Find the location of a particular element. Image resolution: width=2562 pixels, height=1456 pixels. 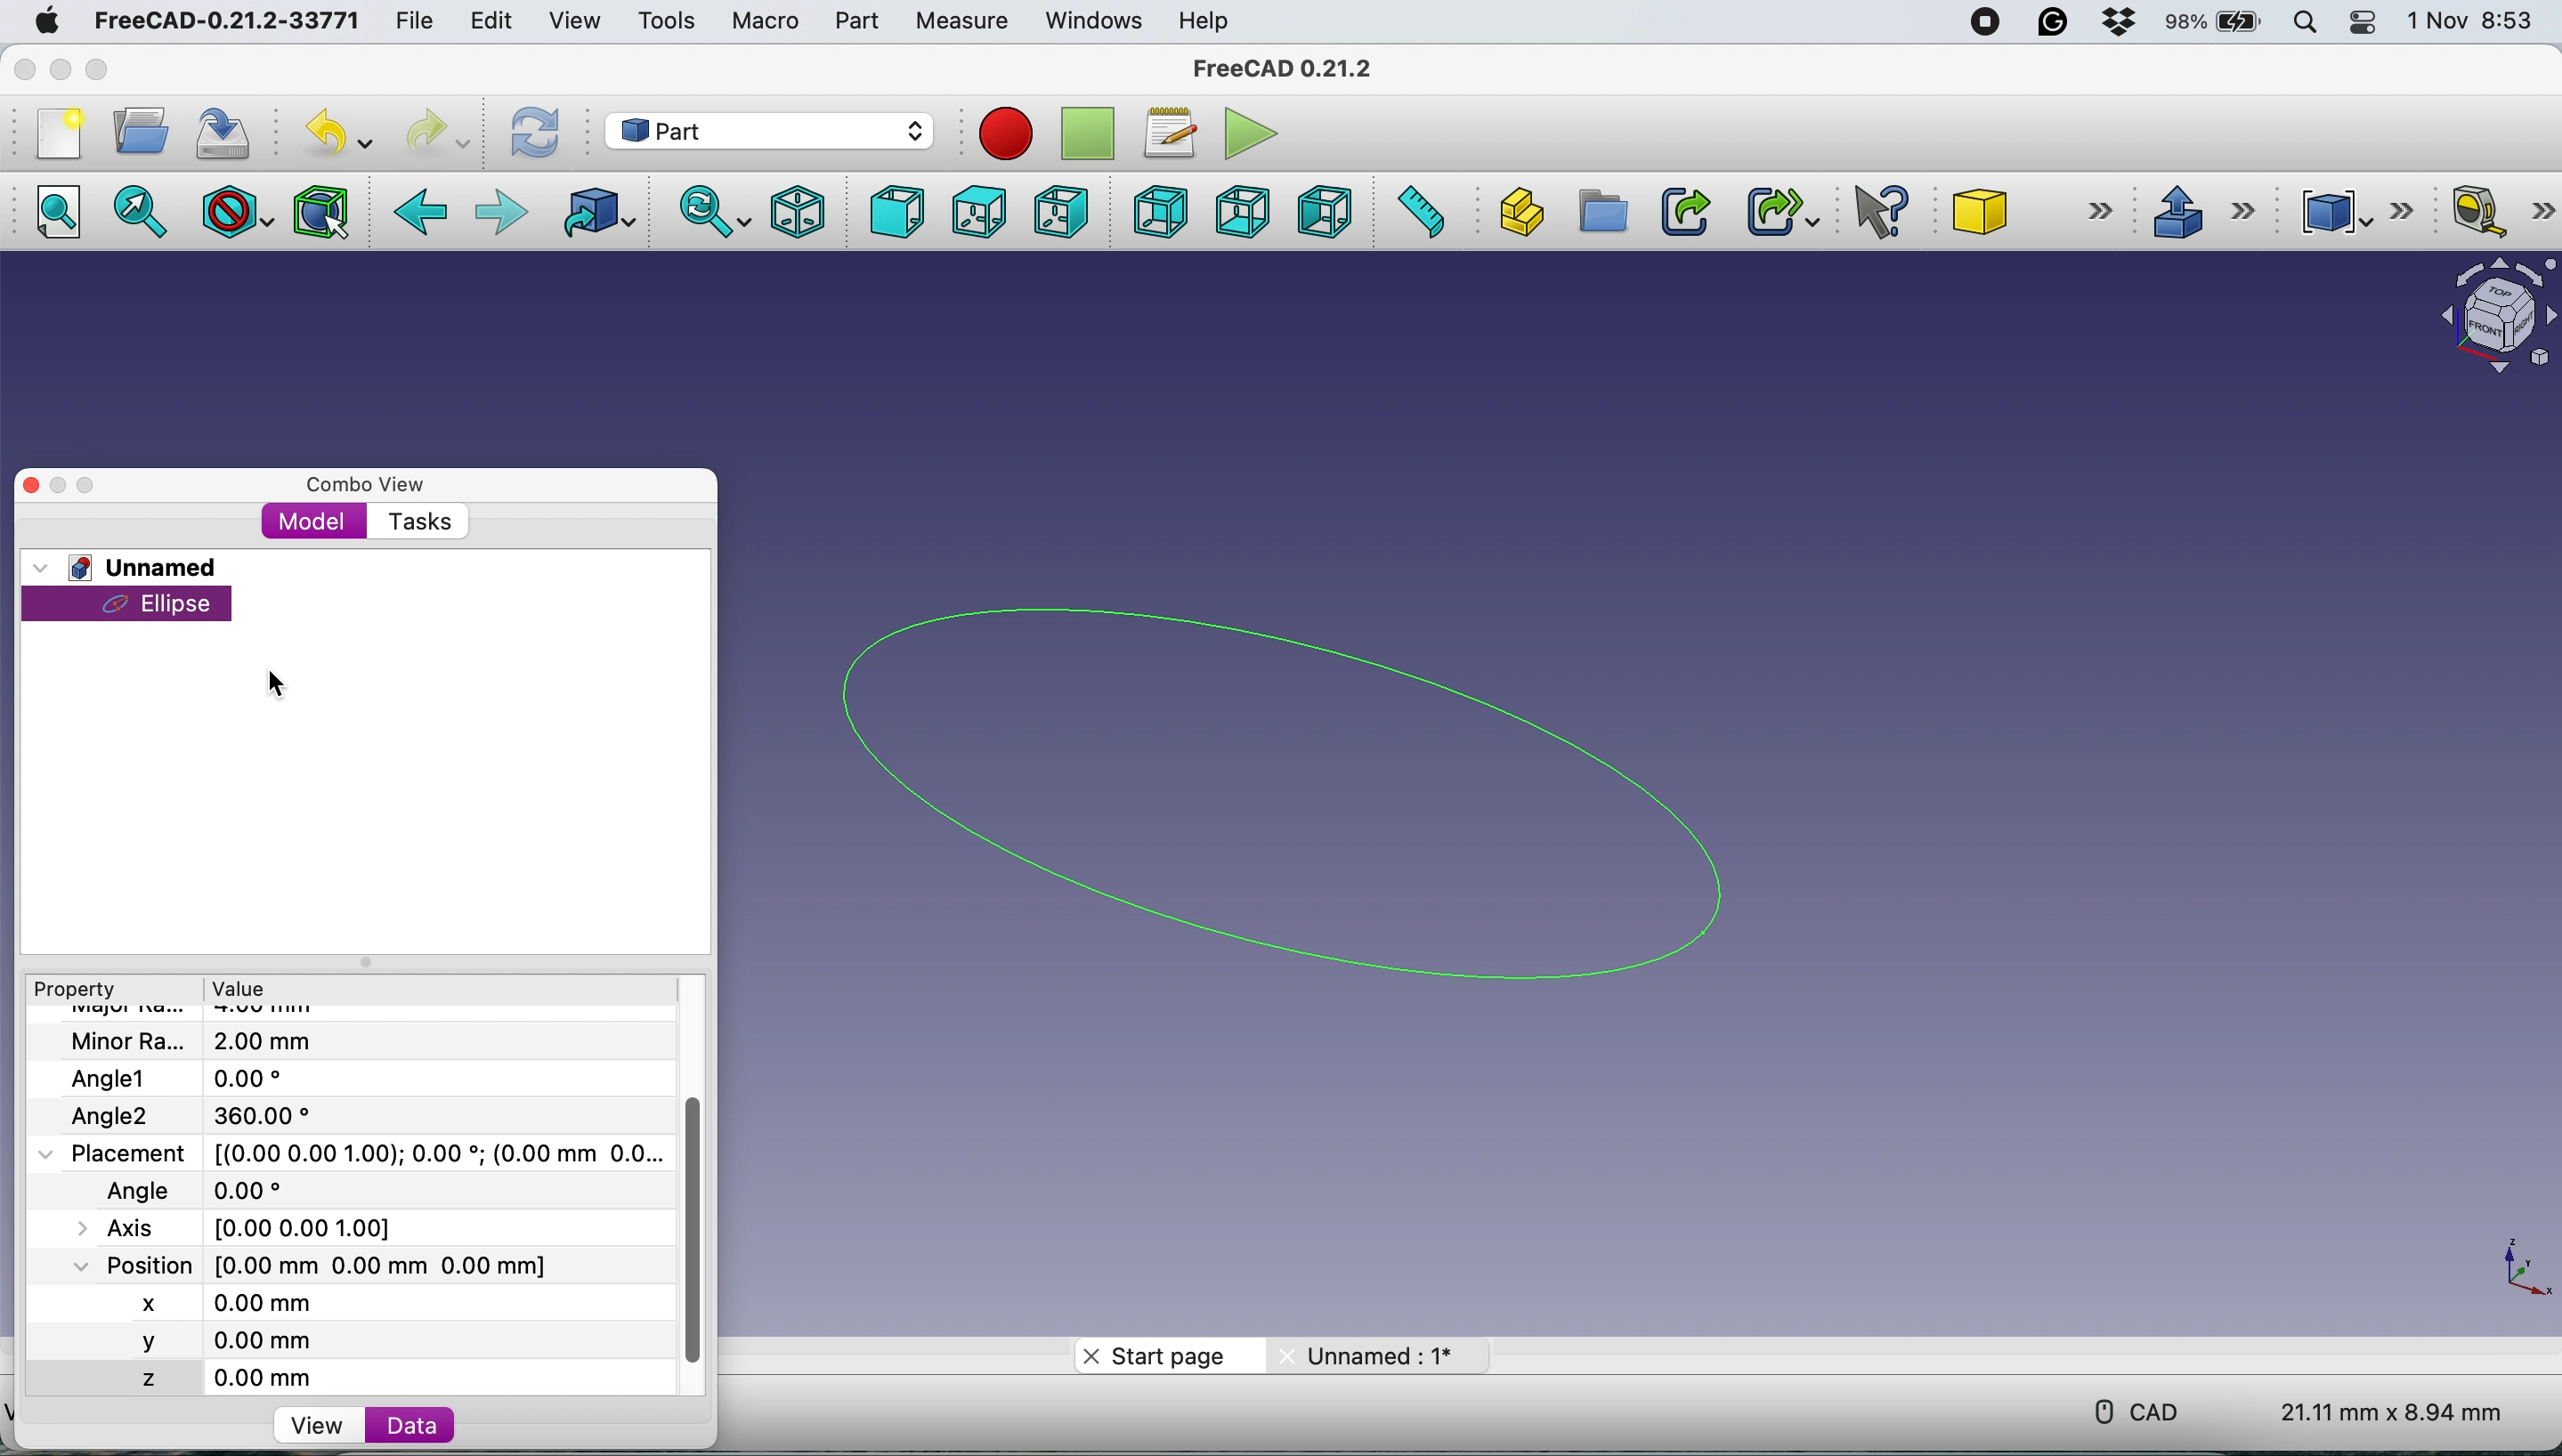

windows is located at coordinates (1088, 20).